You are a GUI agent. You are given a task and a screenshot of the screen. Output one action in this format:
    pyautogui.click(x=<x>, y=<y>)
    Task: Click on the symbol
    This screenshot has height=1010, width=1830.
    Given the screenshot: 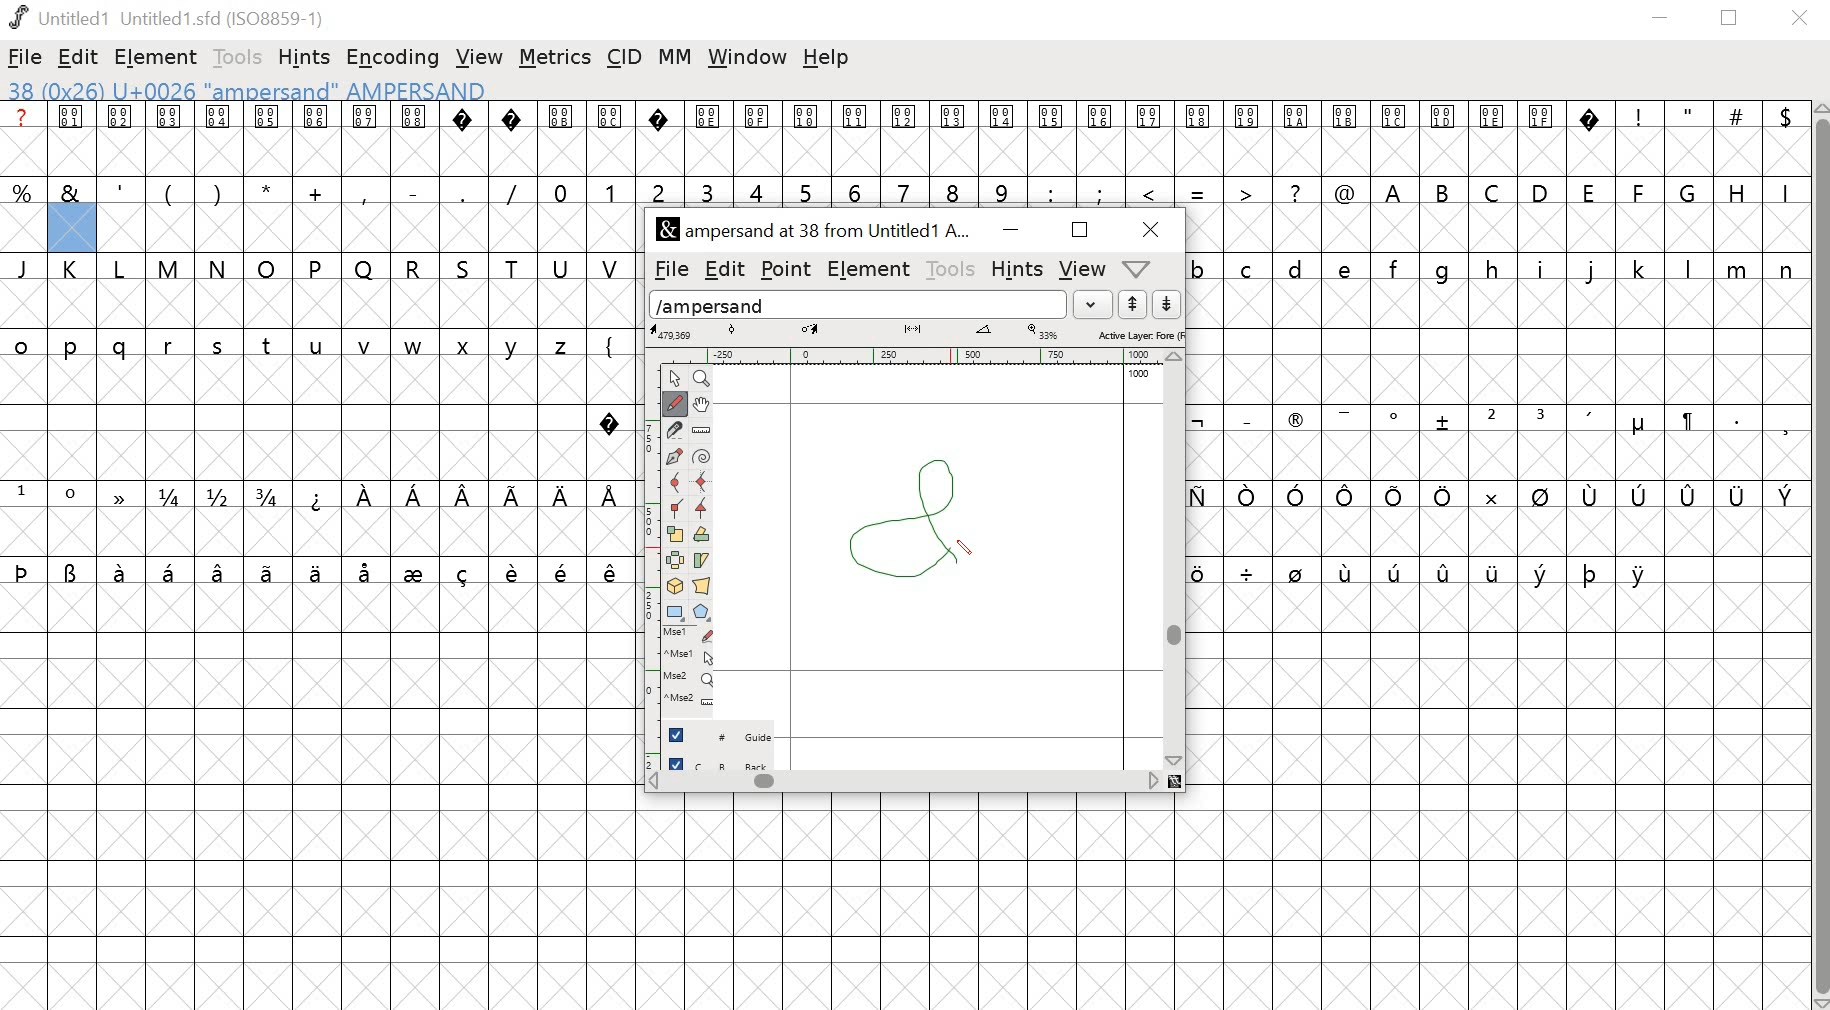 What is the action you would take?
    pyautogui.click(x=1642, y=495)
    